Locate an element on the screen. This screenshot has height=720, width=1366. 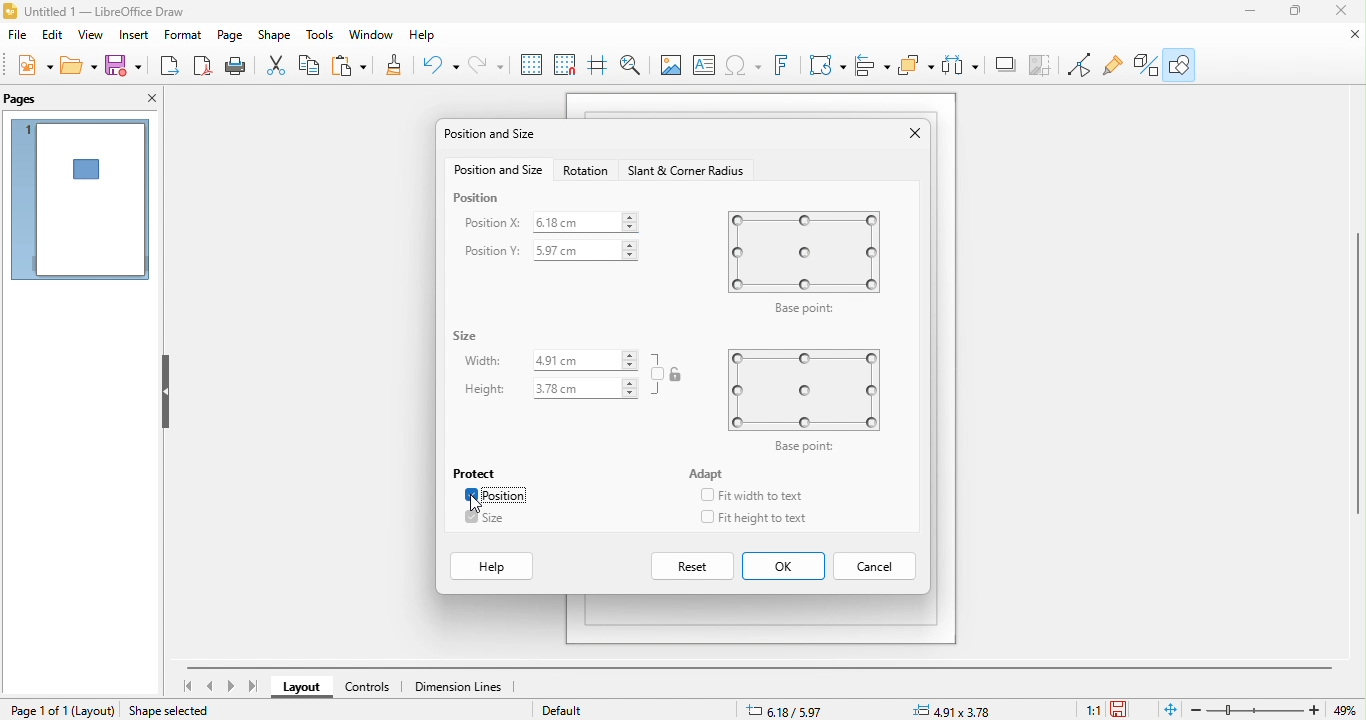
previous page is located at coordinates (212, 686).